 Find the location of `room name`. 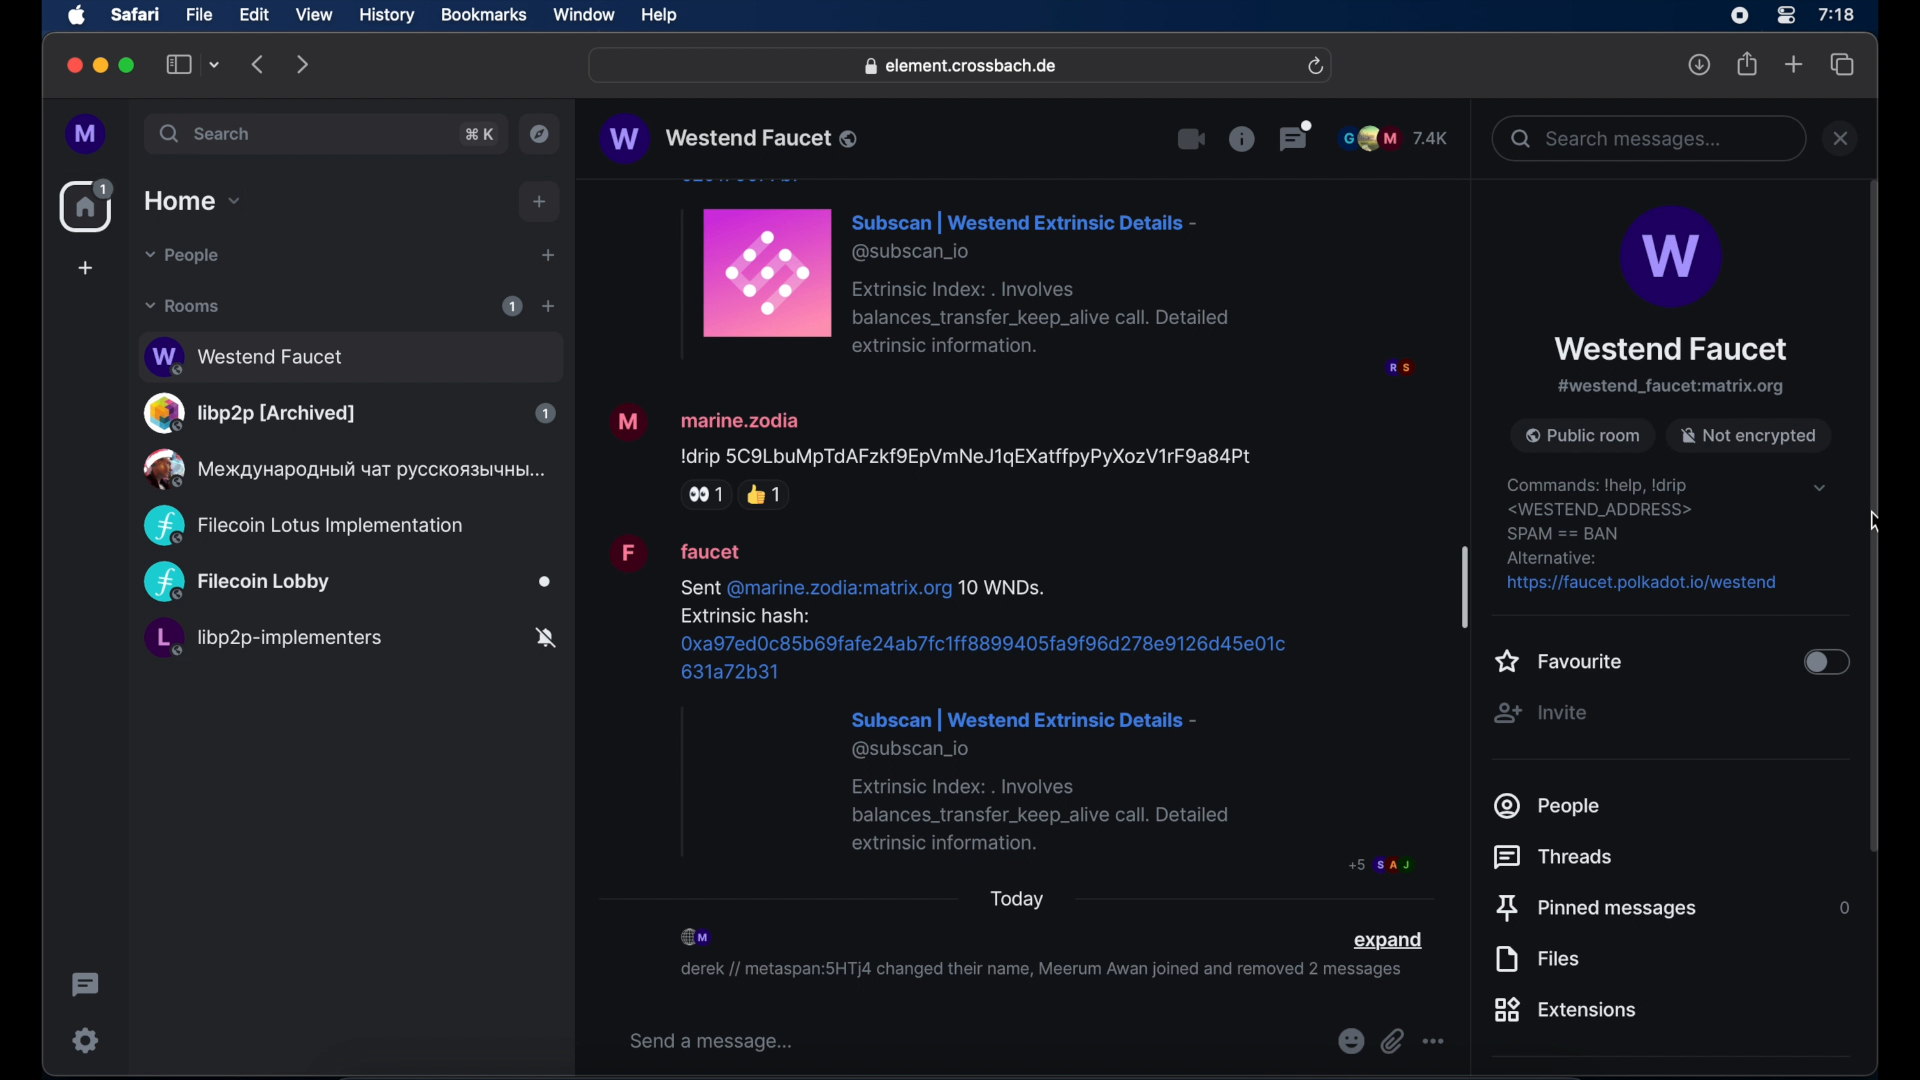

room name is located at coordinates (728, 138).